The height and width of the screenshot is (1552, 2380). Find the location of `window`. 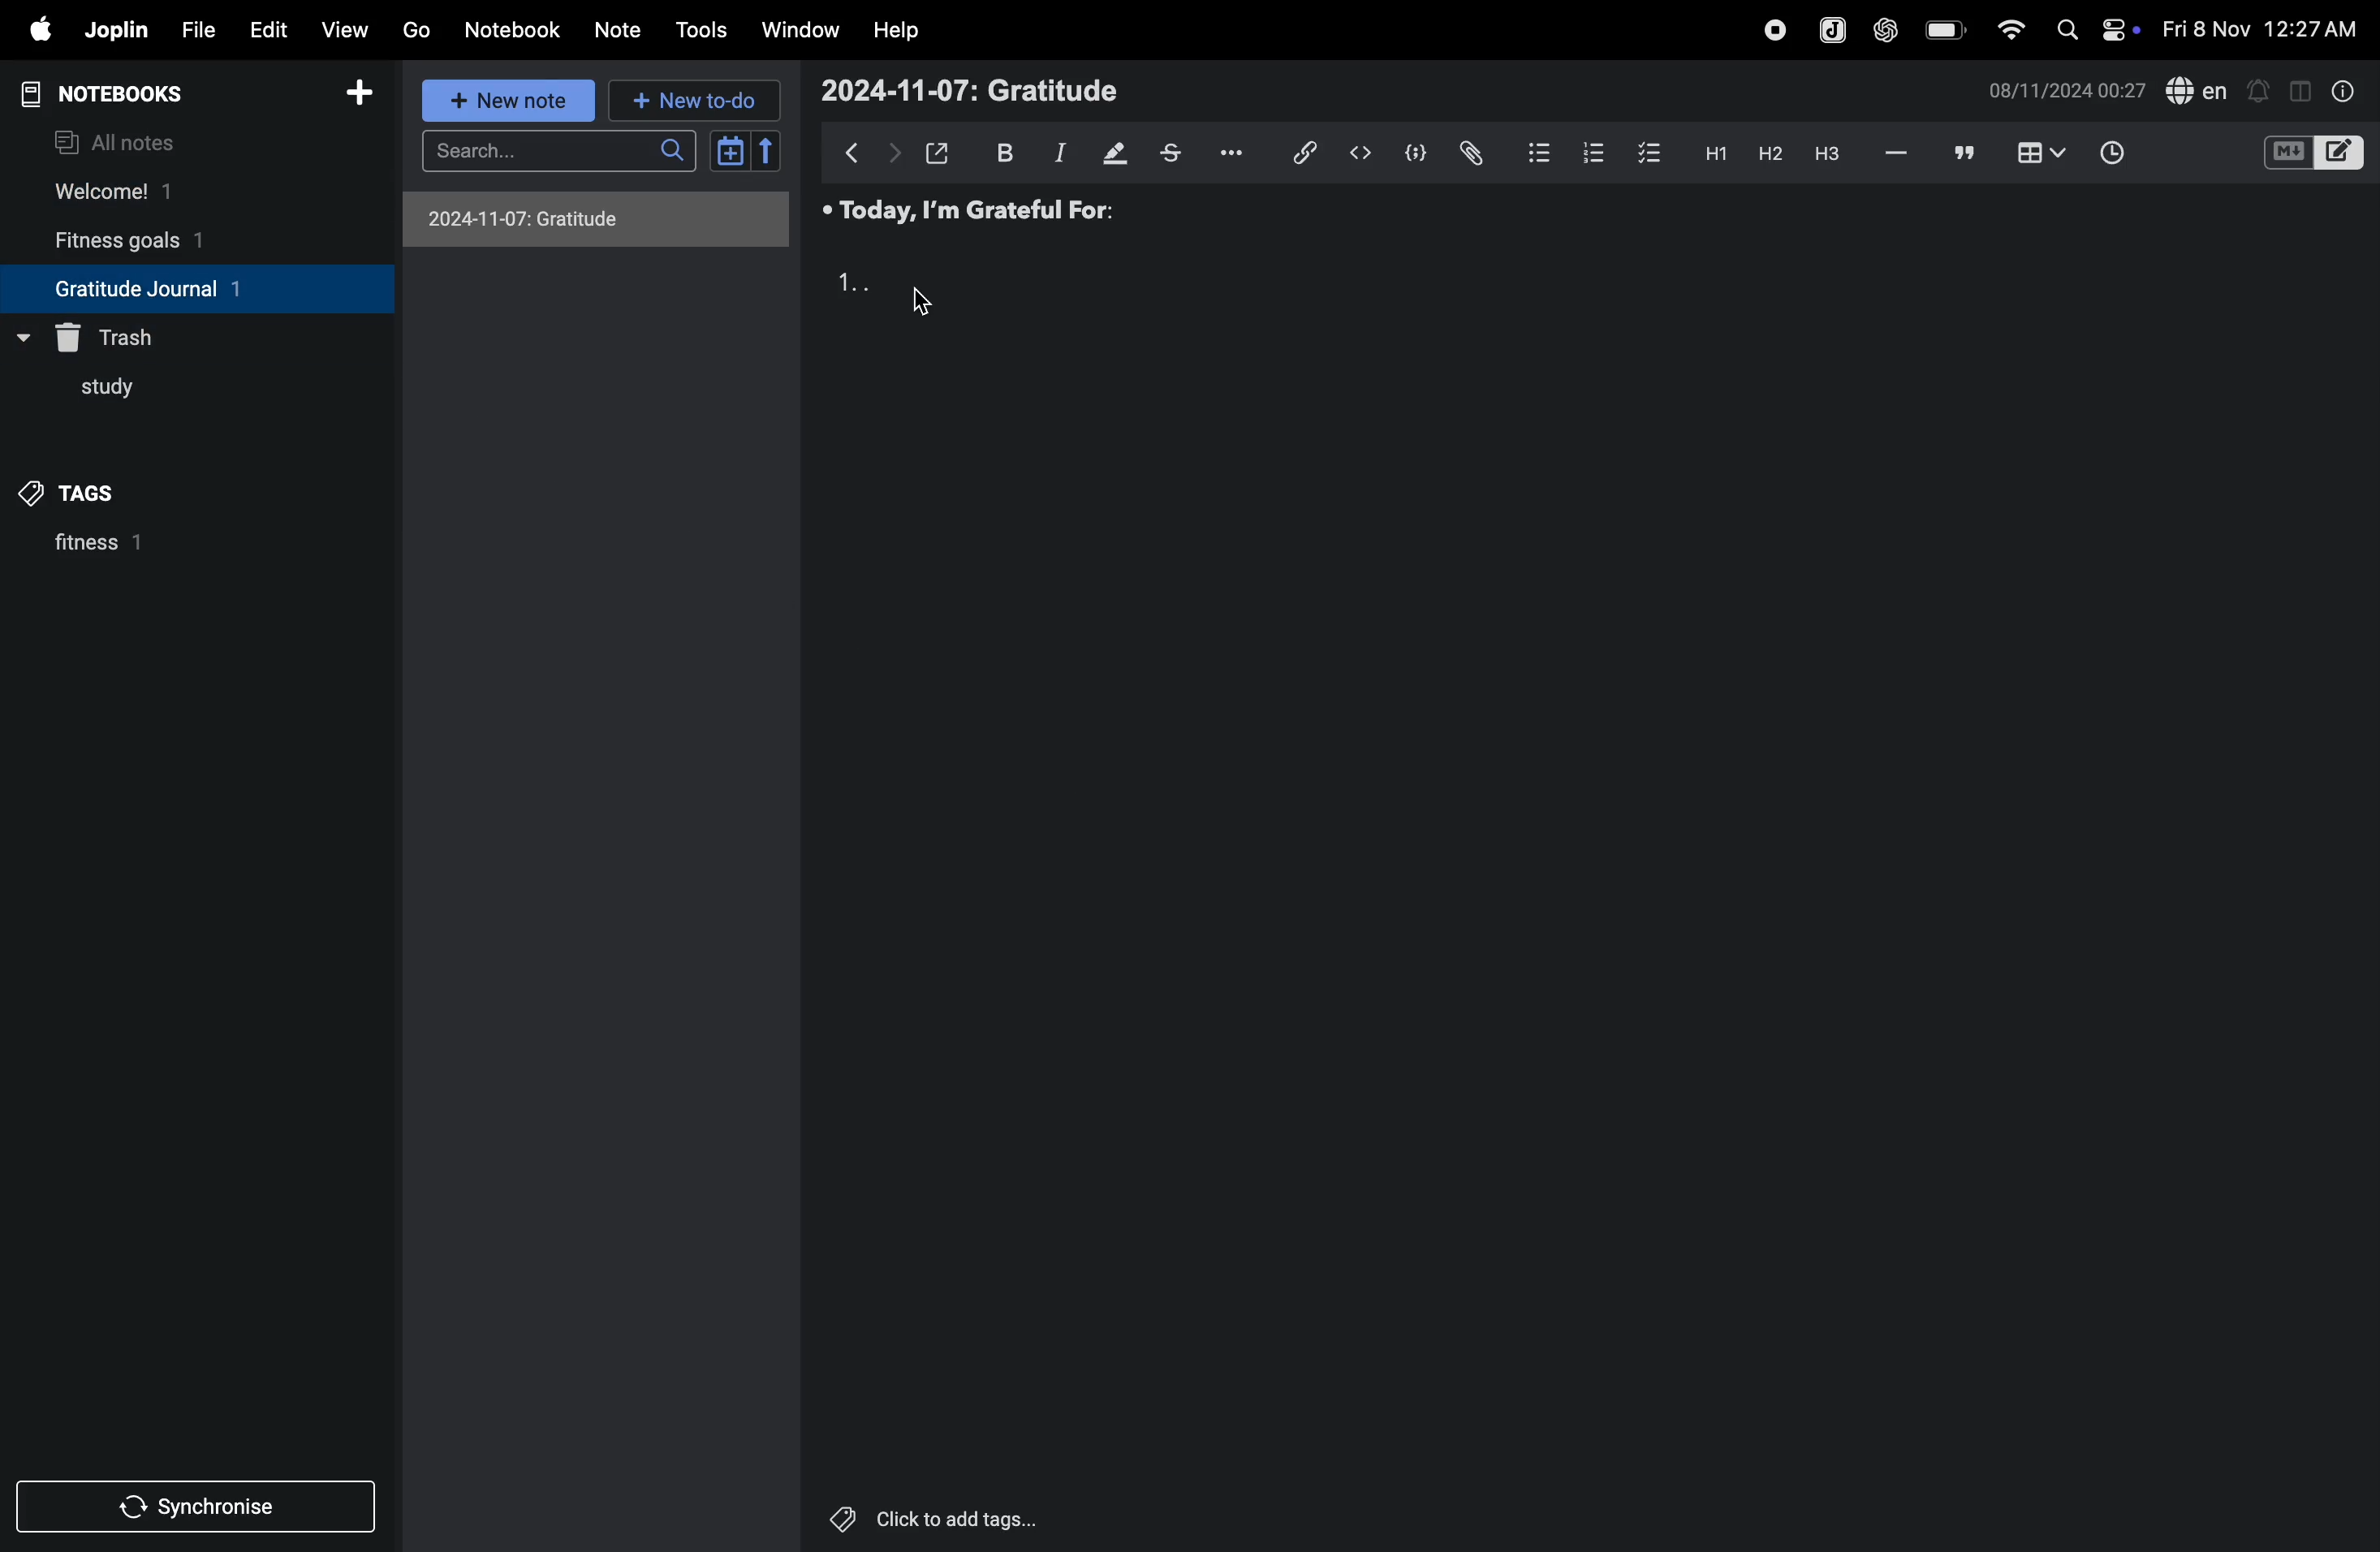

window is located at coordinates (801, 28).